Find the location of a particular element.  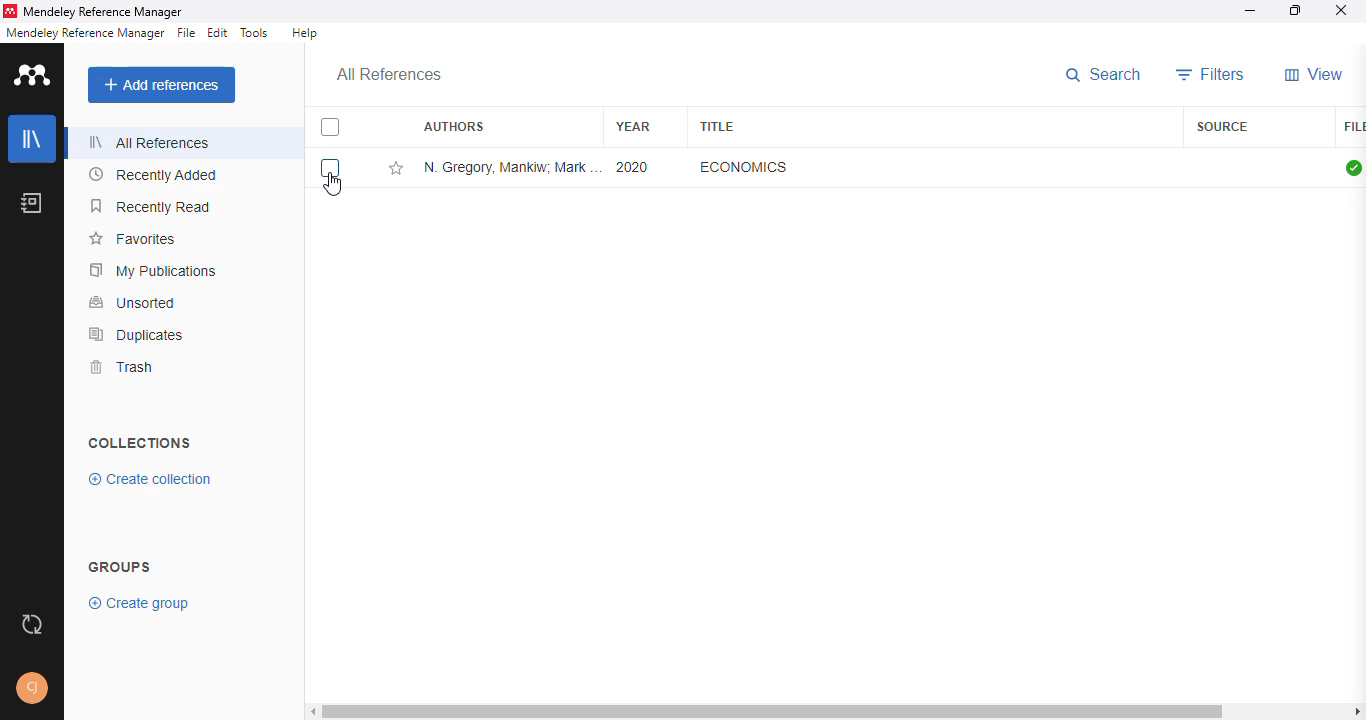

file is located at coordinates (1354, 127).